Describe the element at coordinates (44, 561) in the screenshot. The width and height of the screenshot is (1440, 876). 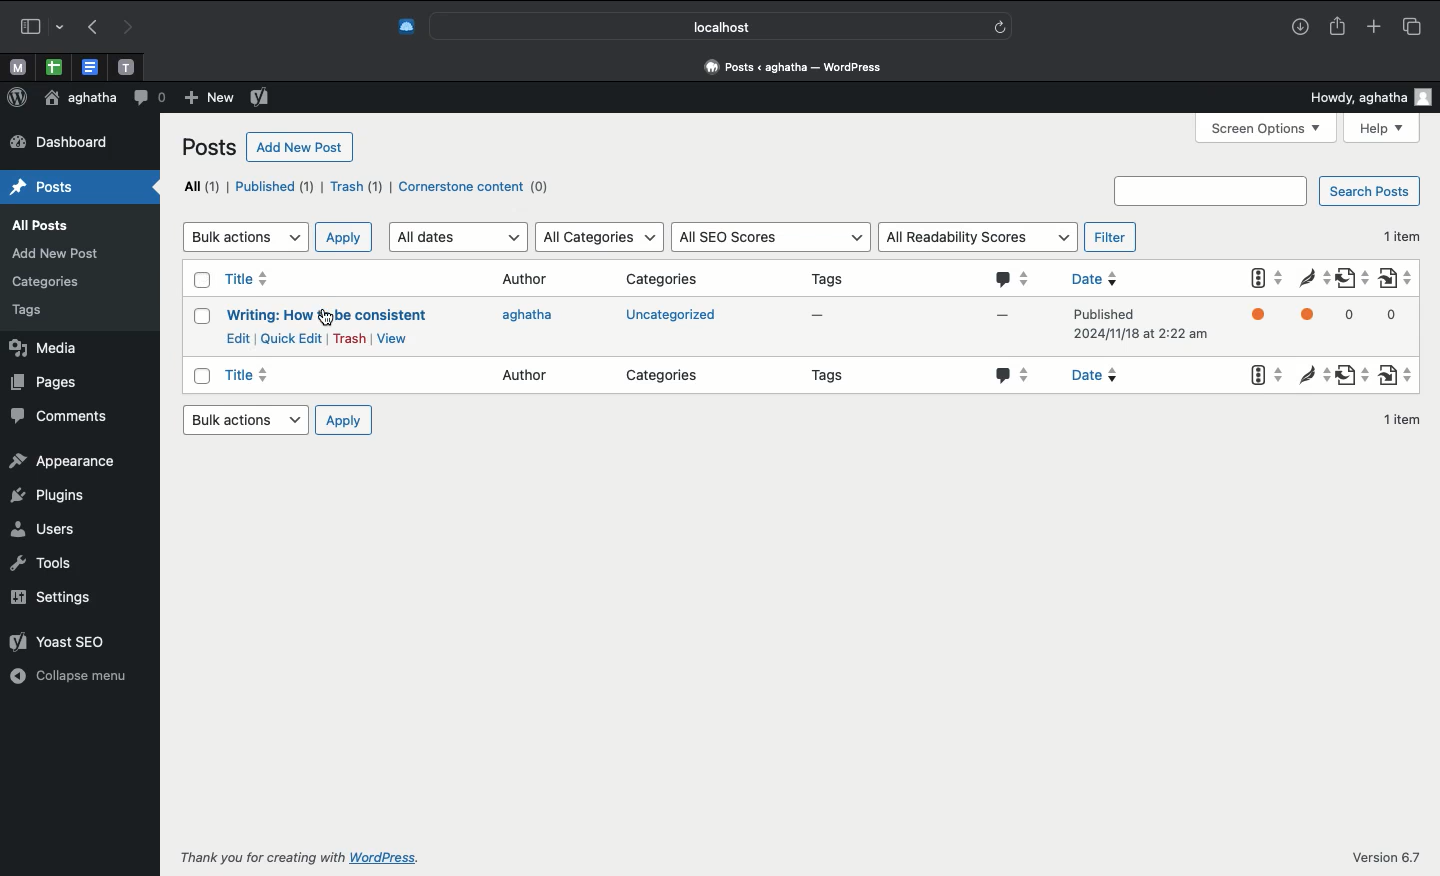
I see `Tools` at that location.